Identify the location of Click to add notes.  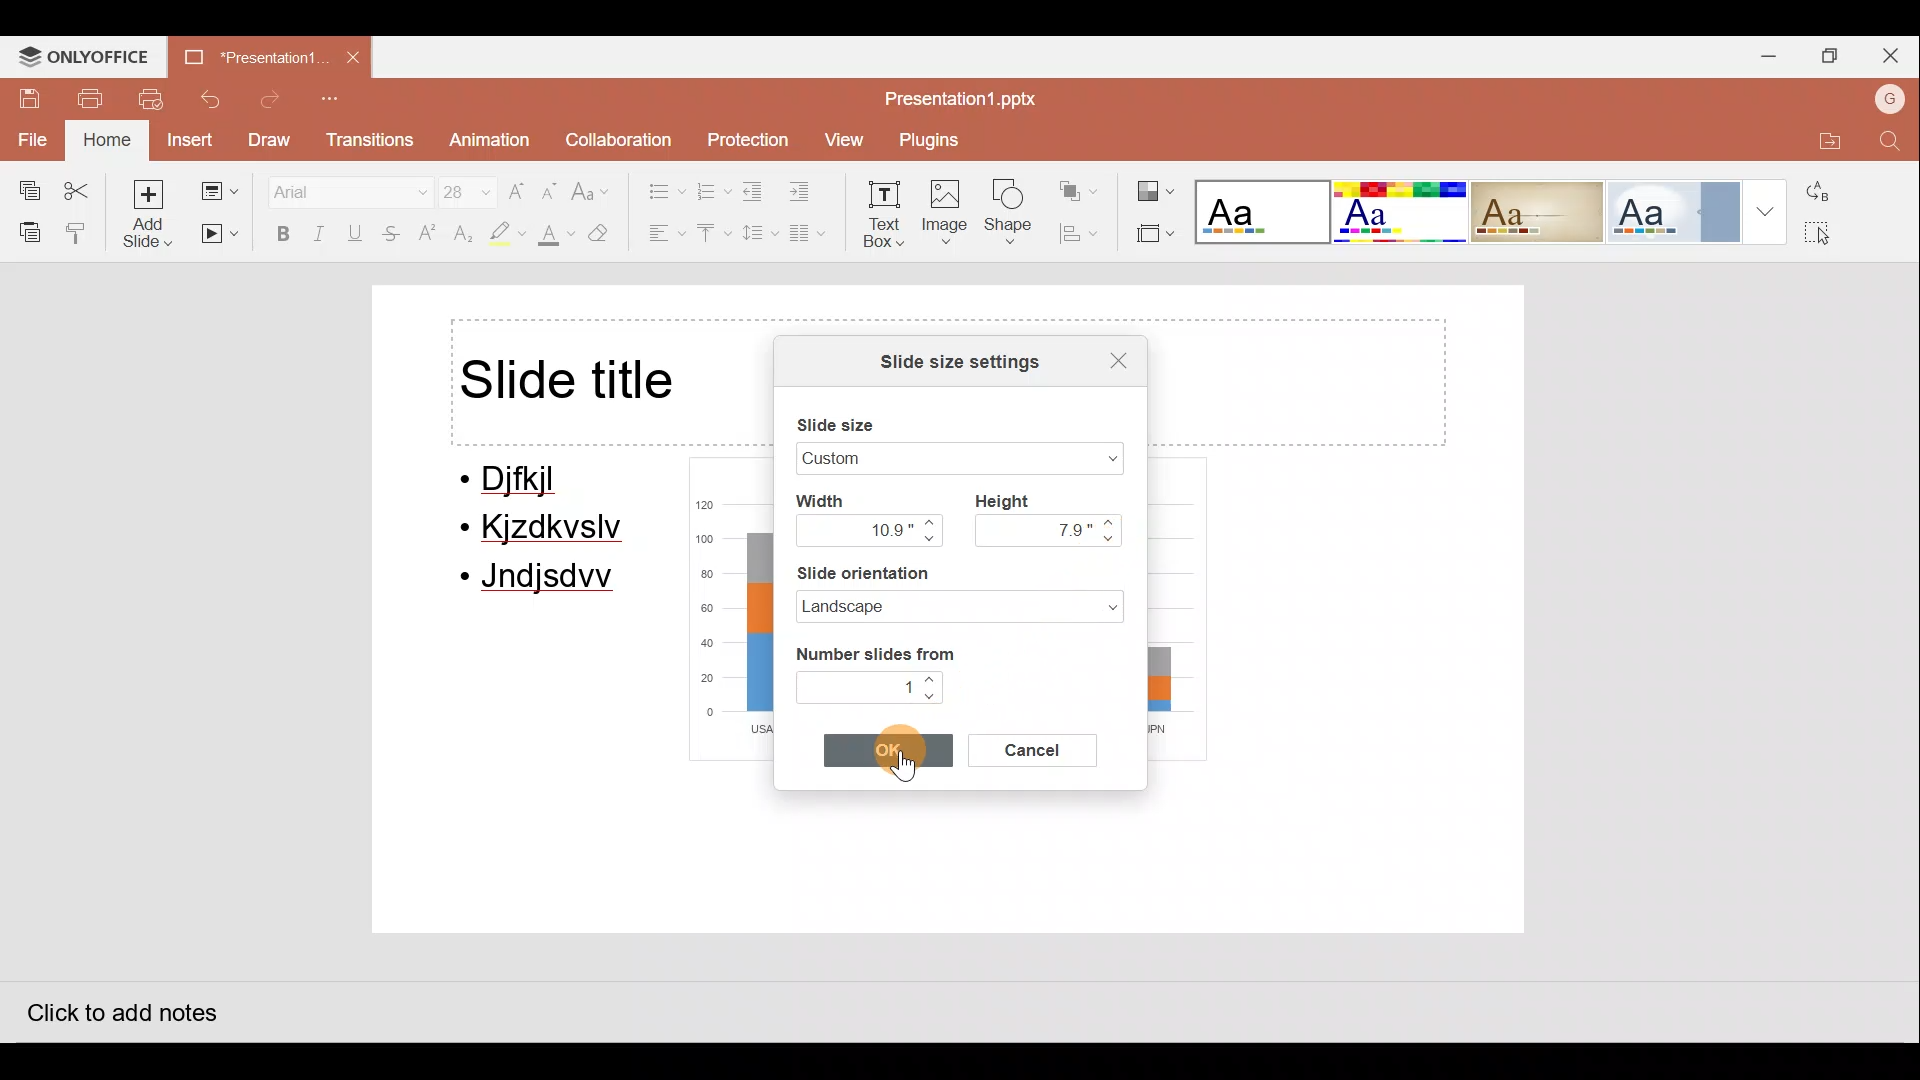
(119, 1007).